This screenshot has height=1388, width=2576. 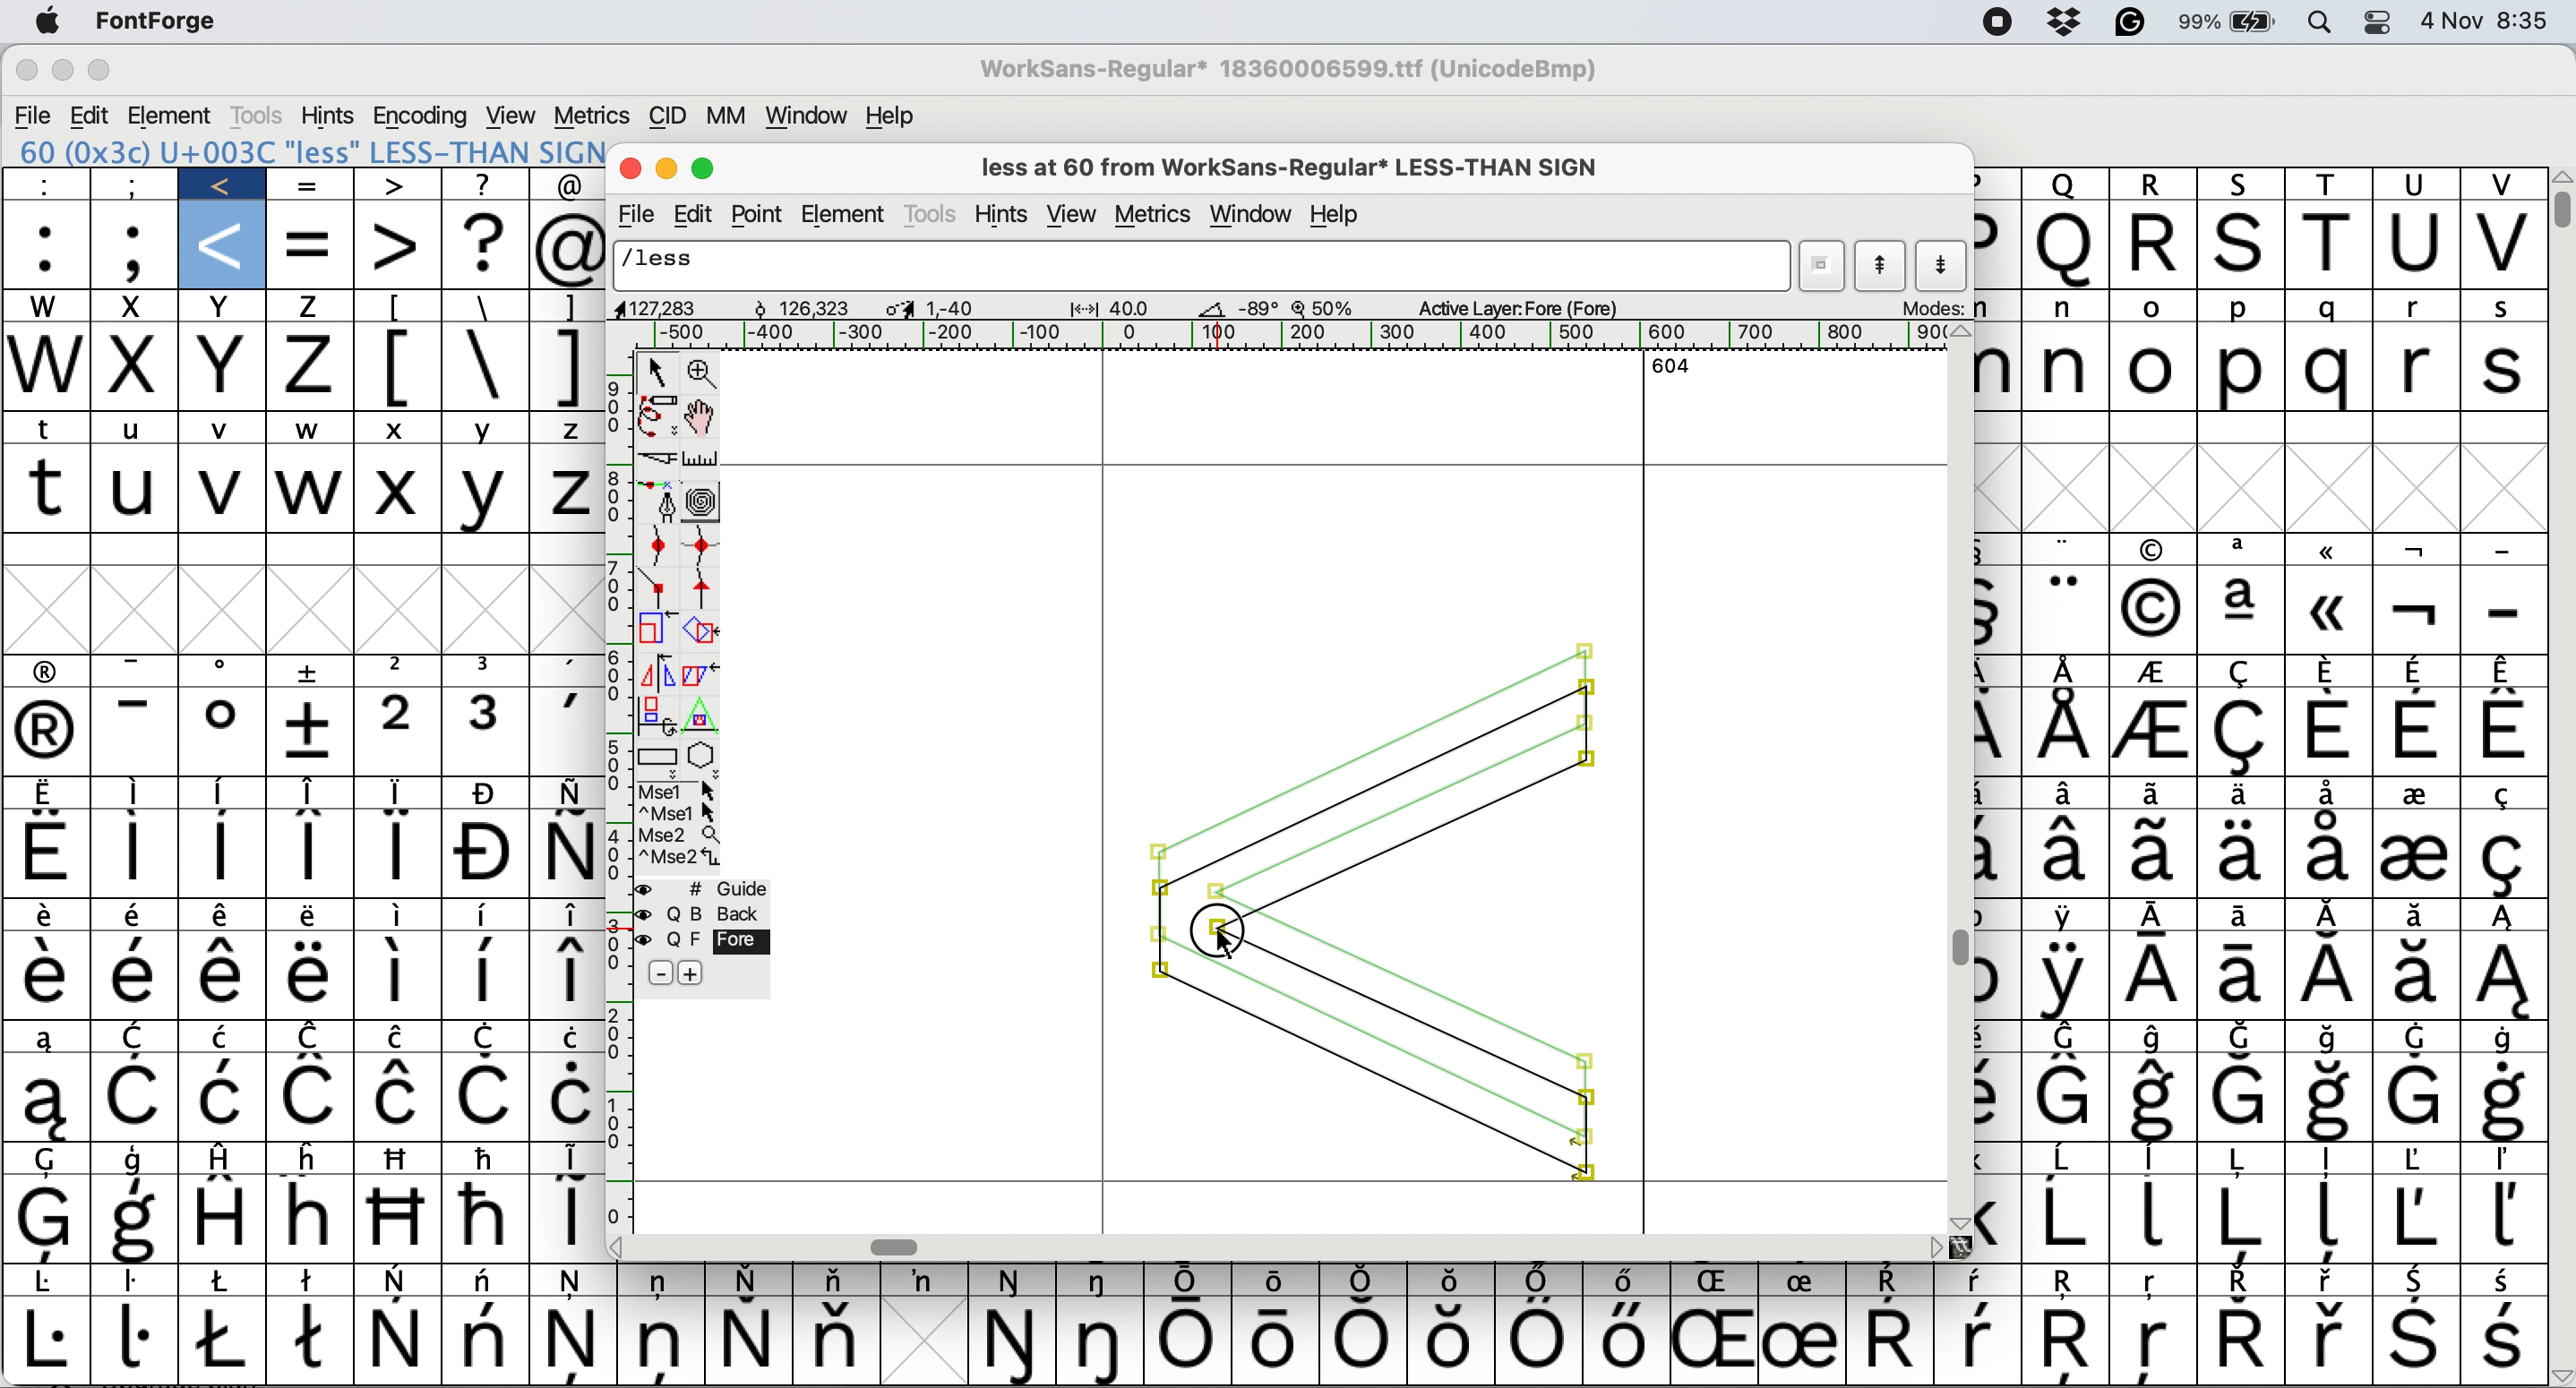 What do you see at coordinates (943, 306) in the screenshot?
I see `glyph dimensions` at bounding box center [943, 306].